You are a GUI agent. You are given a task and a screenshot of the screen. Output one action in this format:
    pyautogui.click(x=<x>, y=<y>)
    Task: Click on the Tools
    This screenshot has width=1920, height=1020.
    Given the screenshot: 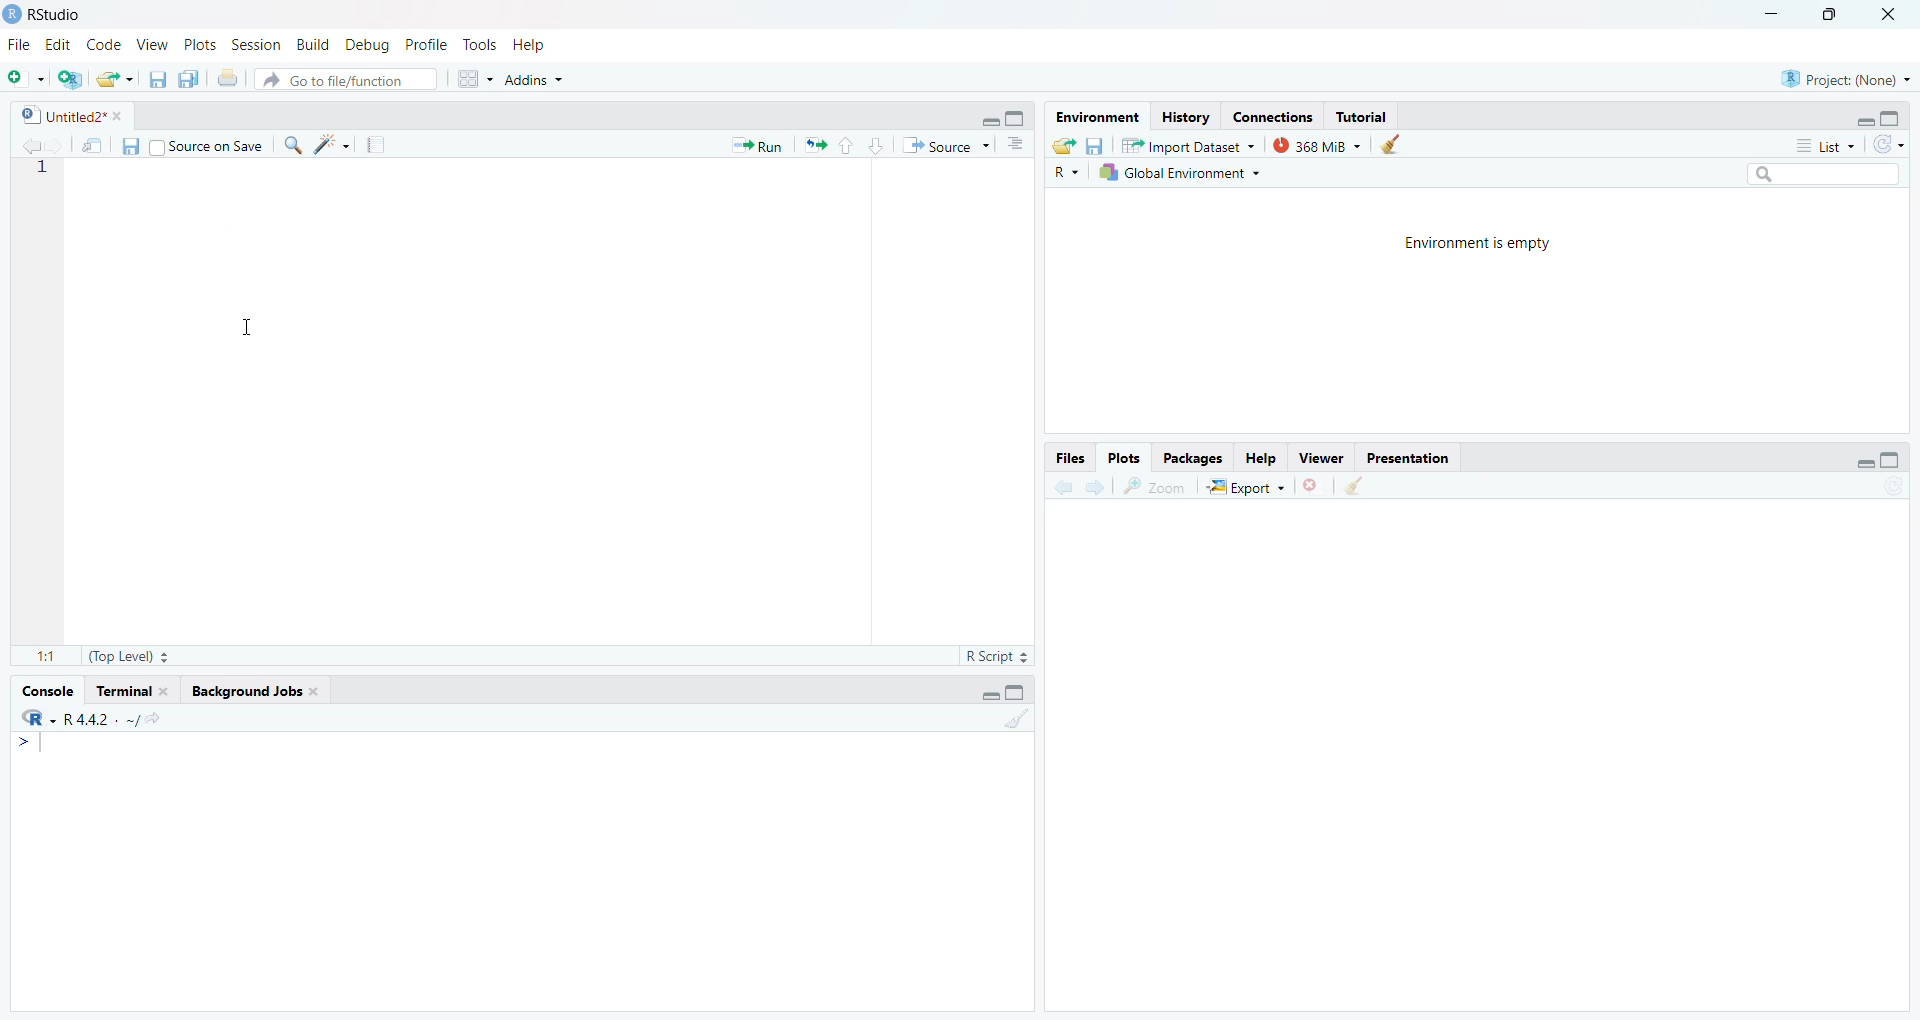 What is the action you would take?
    pyautogui.click(x=480, y=44)
    